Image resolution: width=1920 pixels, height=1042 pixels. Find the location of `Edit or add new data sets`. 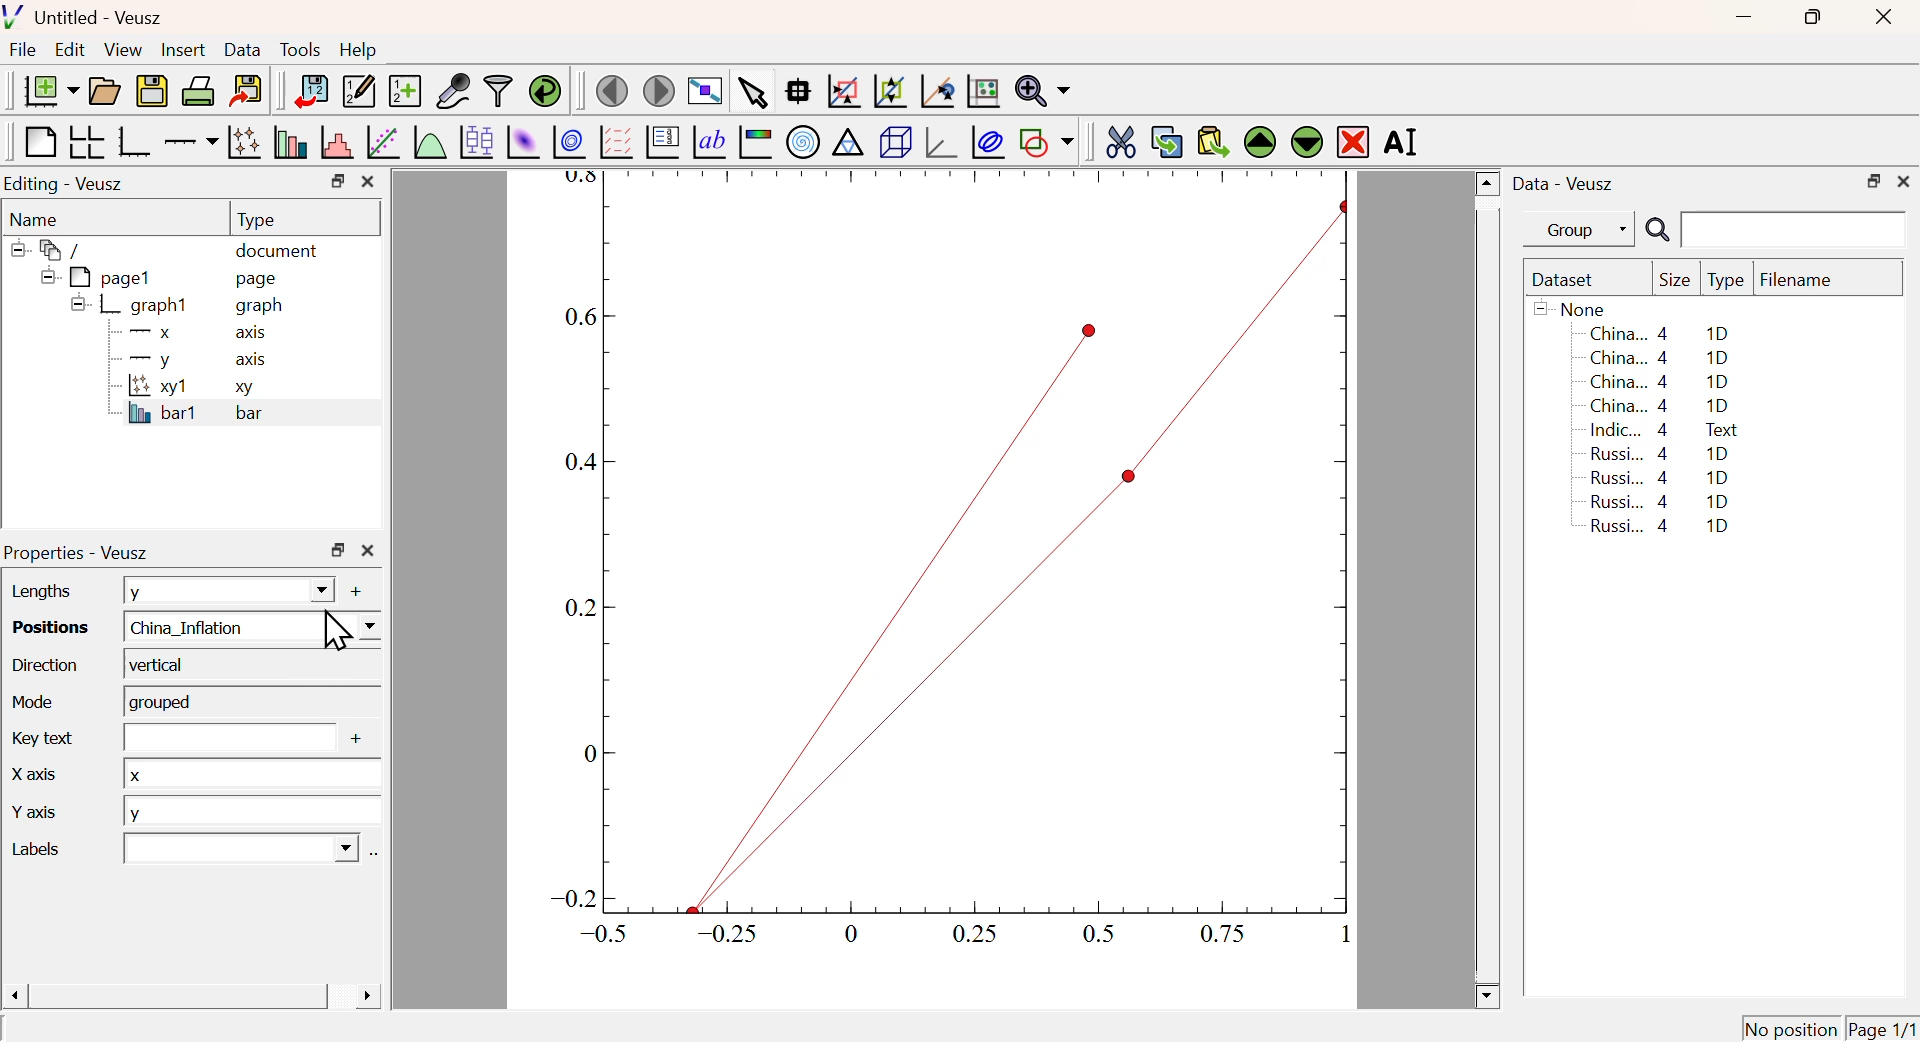

Edit or add new data sets is located at coordinates (356, 92).